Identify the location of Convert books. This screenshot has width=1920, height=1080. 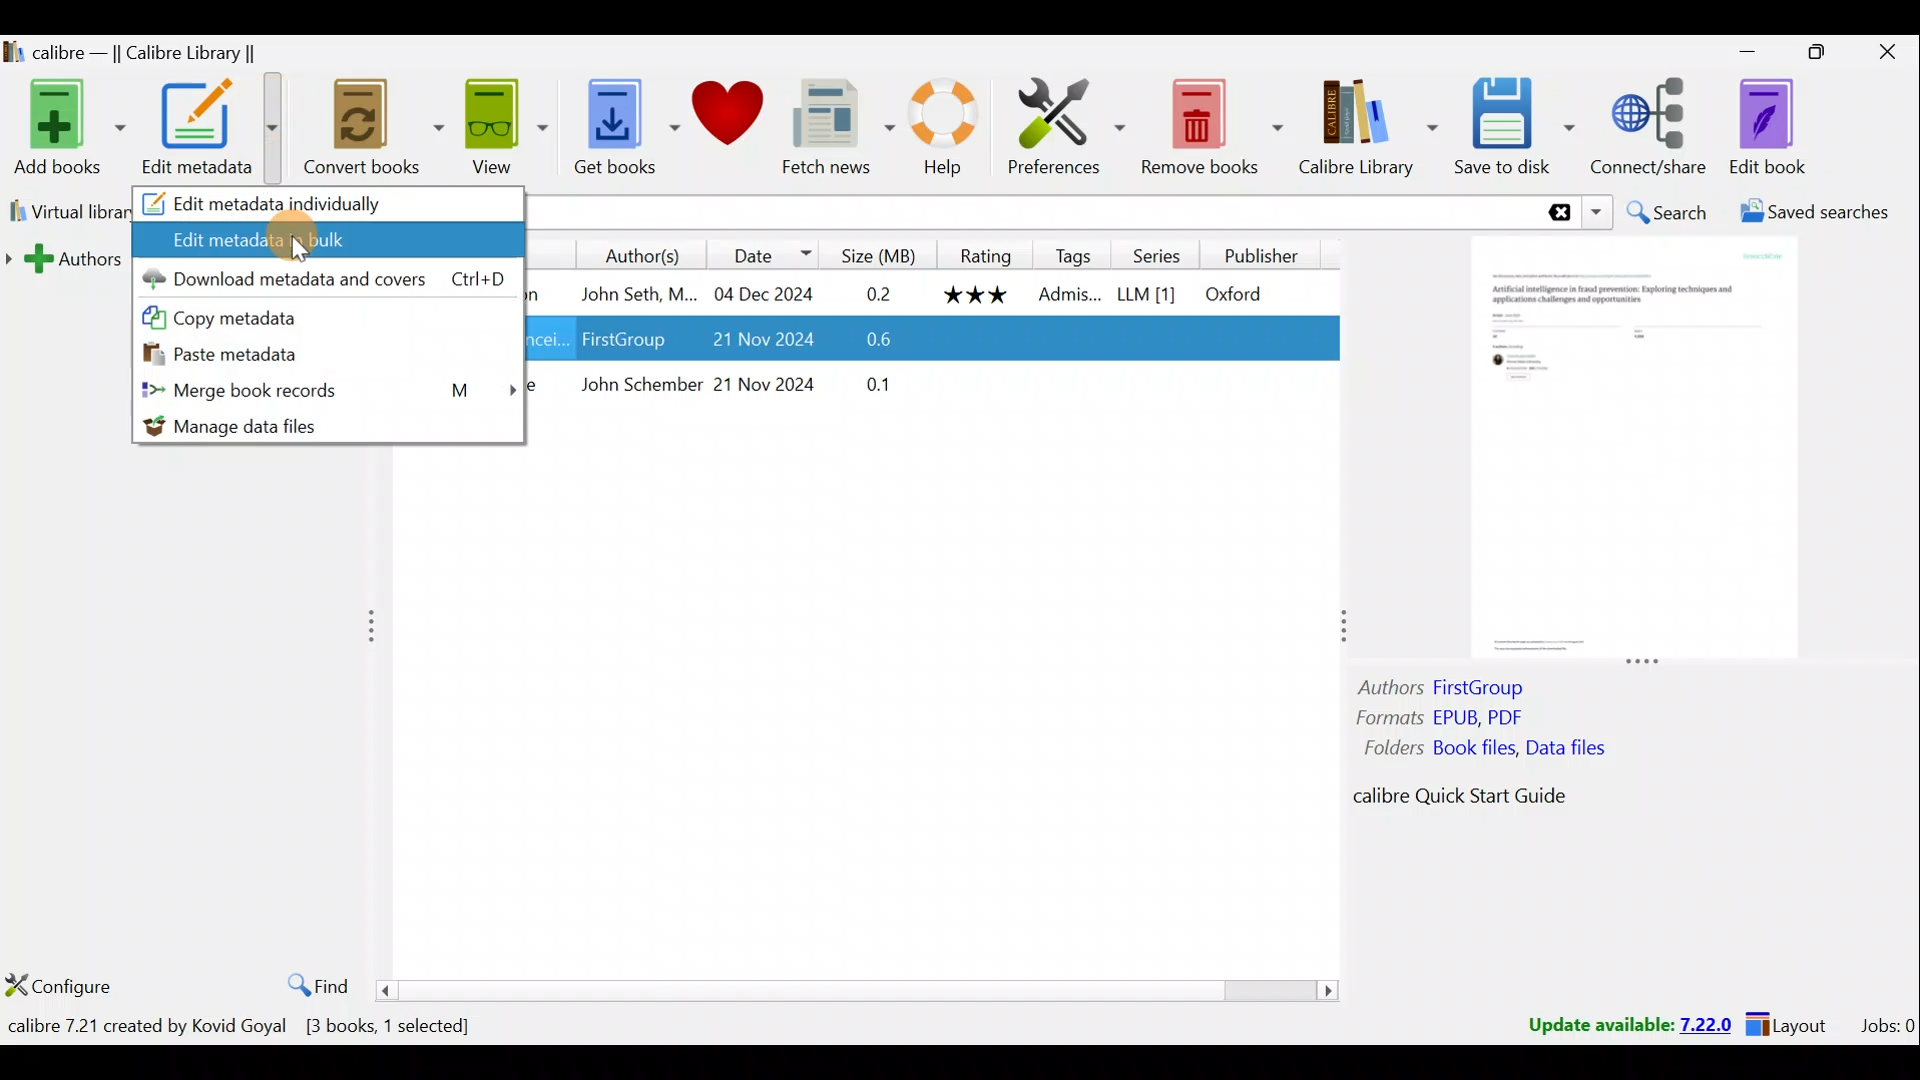
(357, 131).